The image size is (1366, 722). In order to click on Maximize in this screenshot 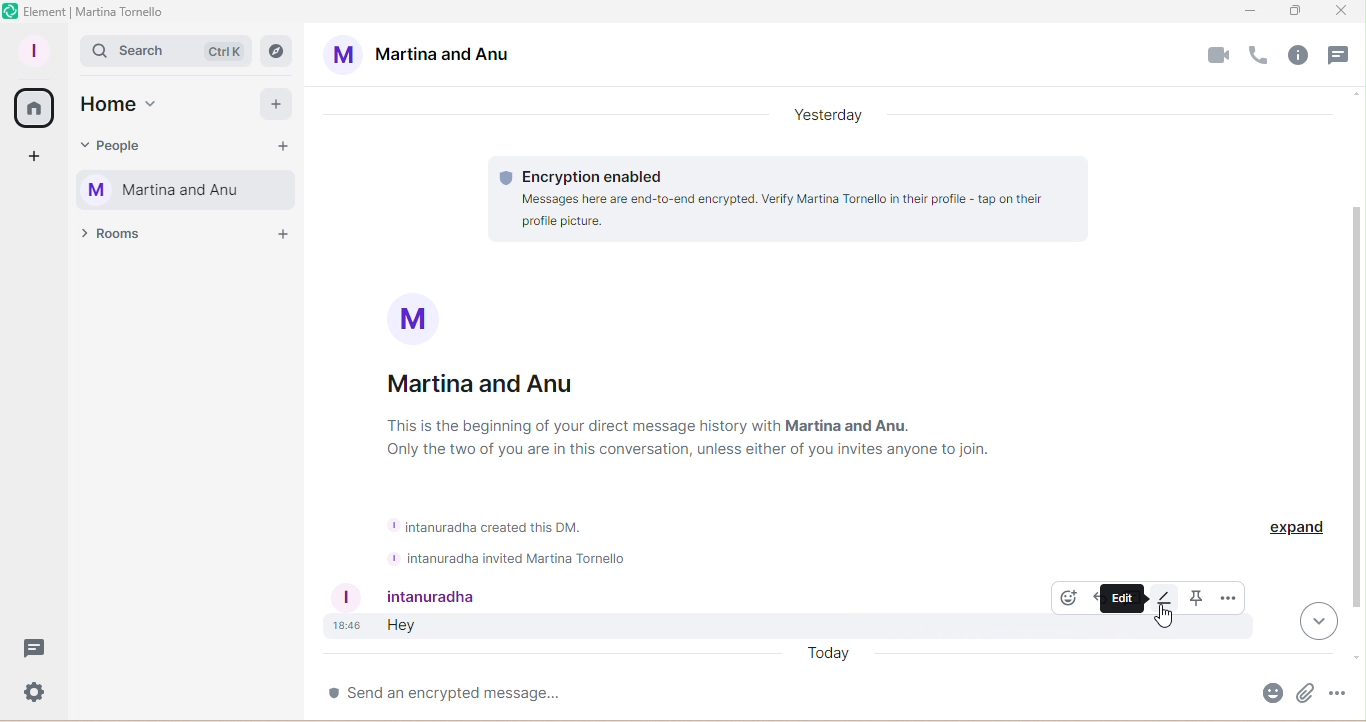, I will do `click(1290, 13)`.